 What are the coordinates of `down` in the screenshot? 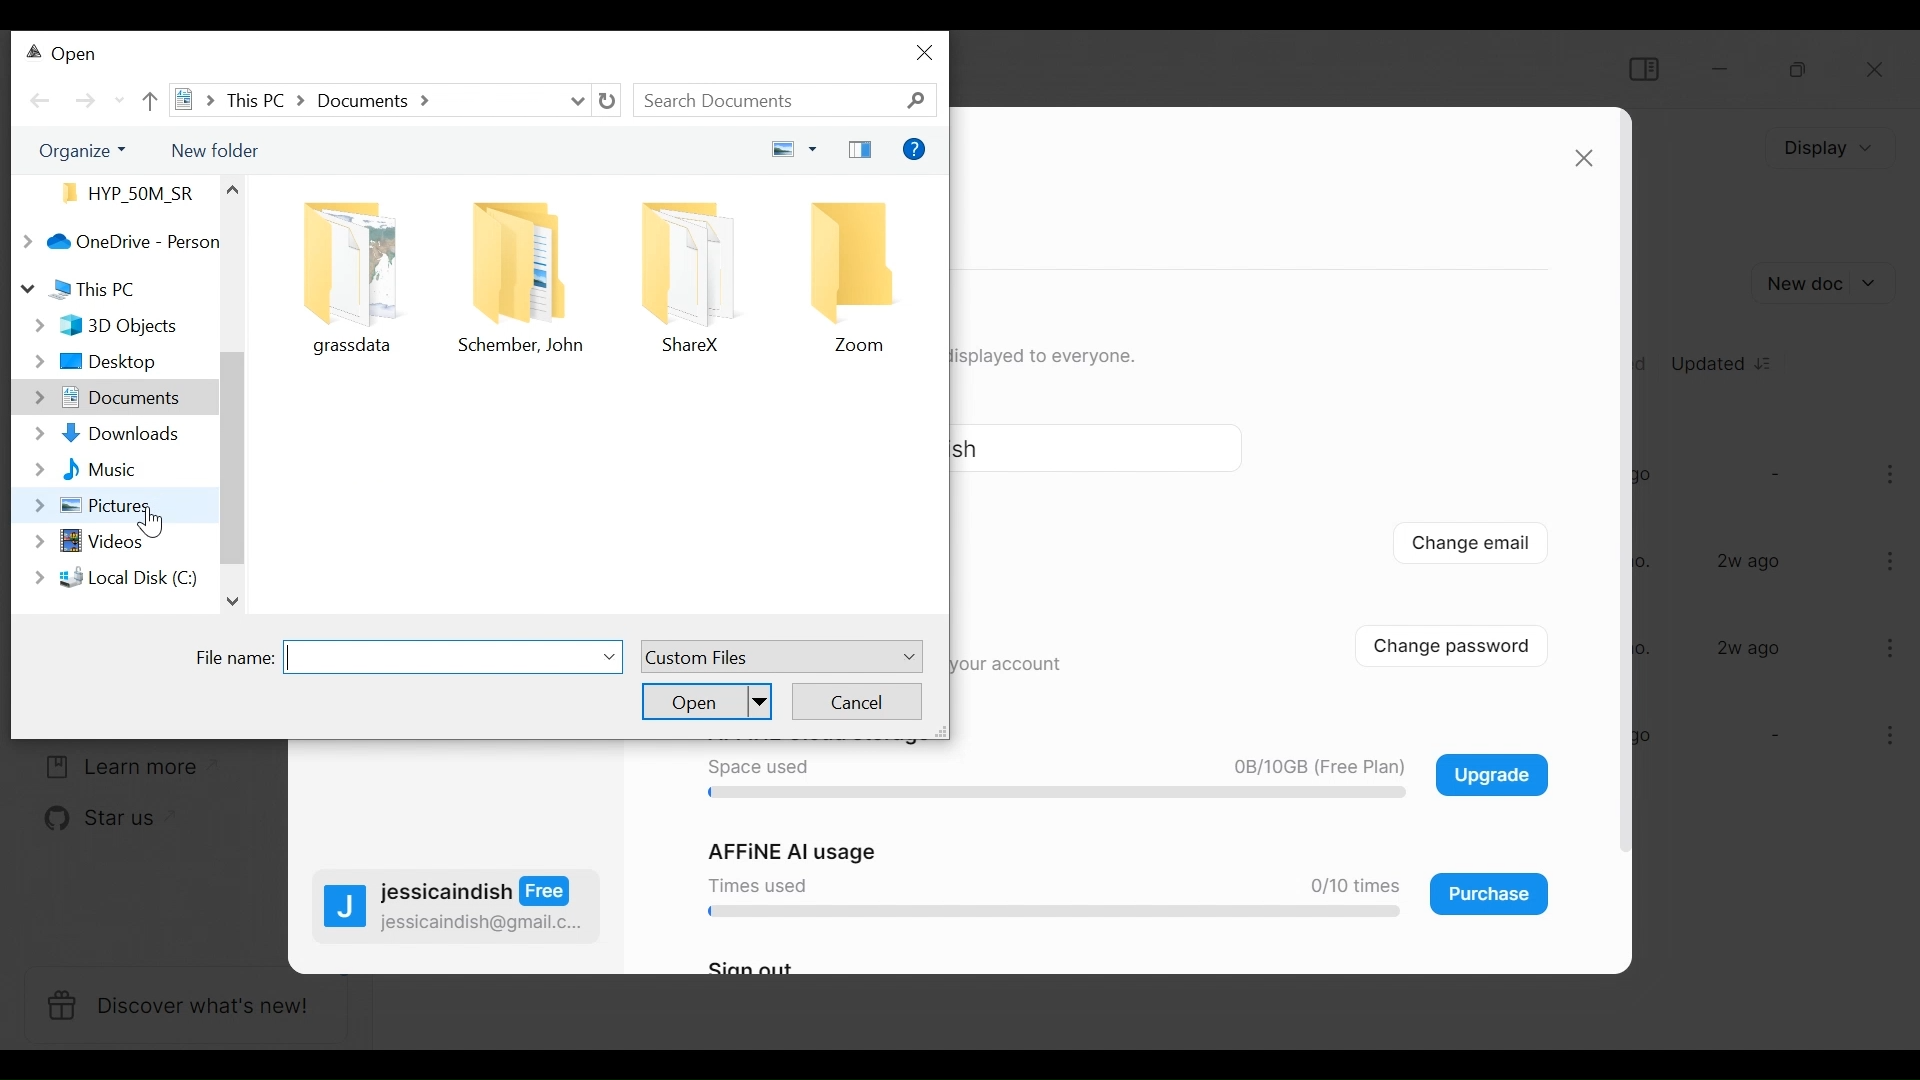 It's located at (238, 603).